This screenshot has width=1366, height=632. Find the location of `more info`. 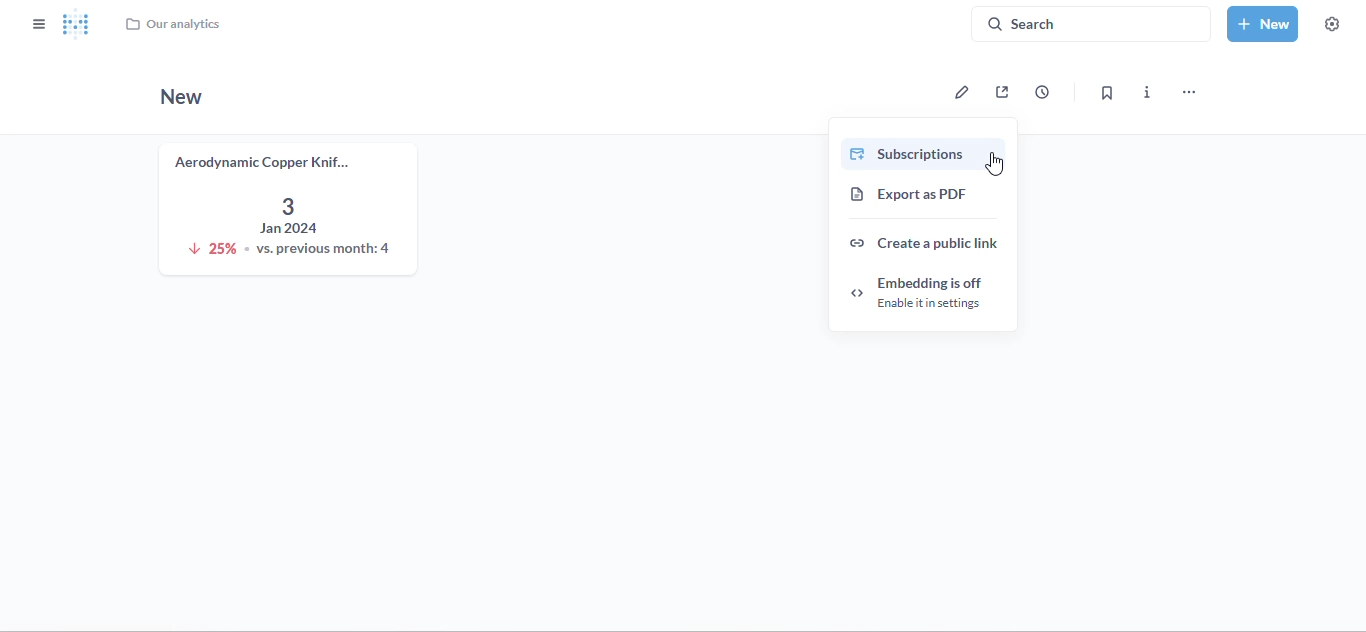

more info is located at coordinates (1147, 92).